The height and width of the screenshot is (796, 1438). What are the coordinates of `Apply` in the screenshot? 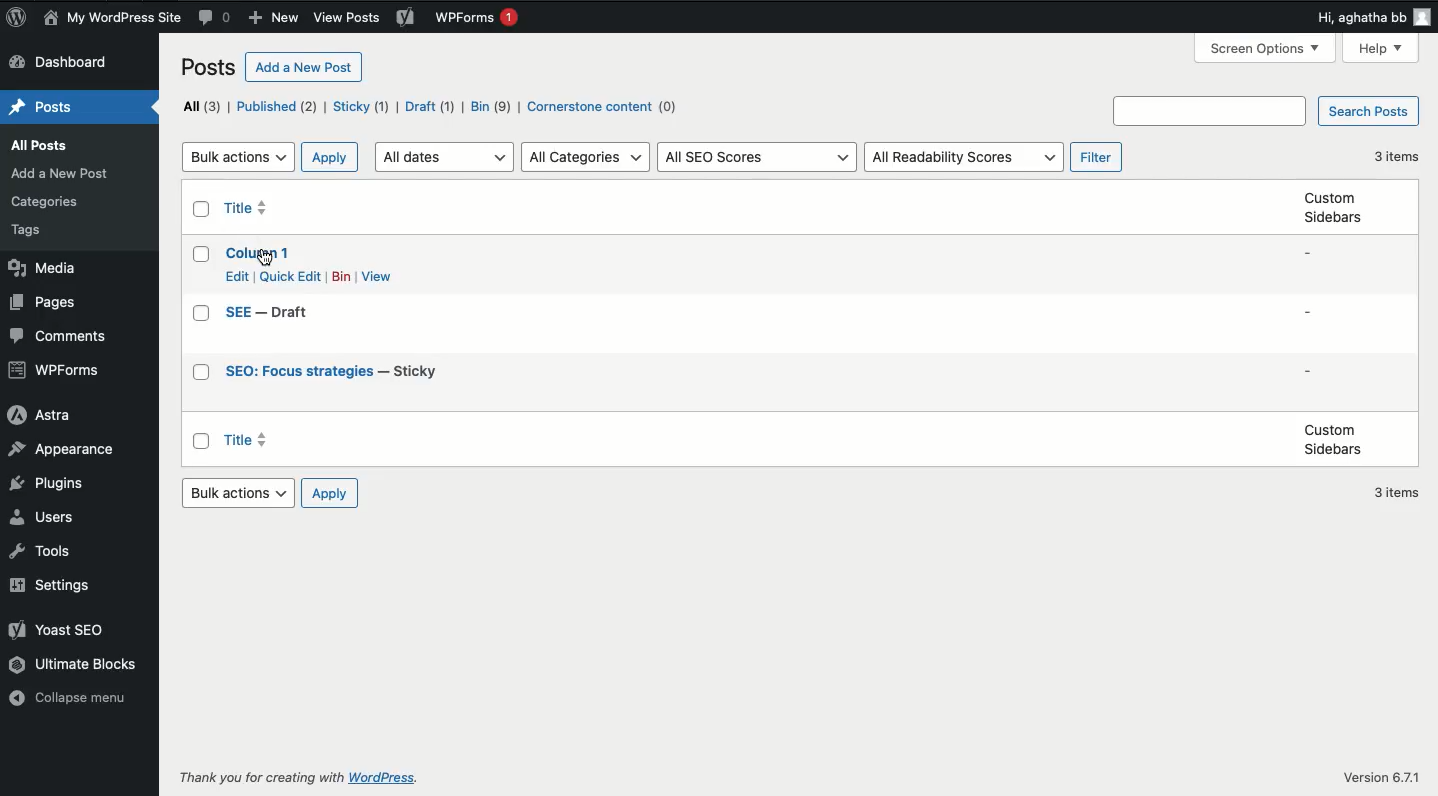 It's located at (333, 157).